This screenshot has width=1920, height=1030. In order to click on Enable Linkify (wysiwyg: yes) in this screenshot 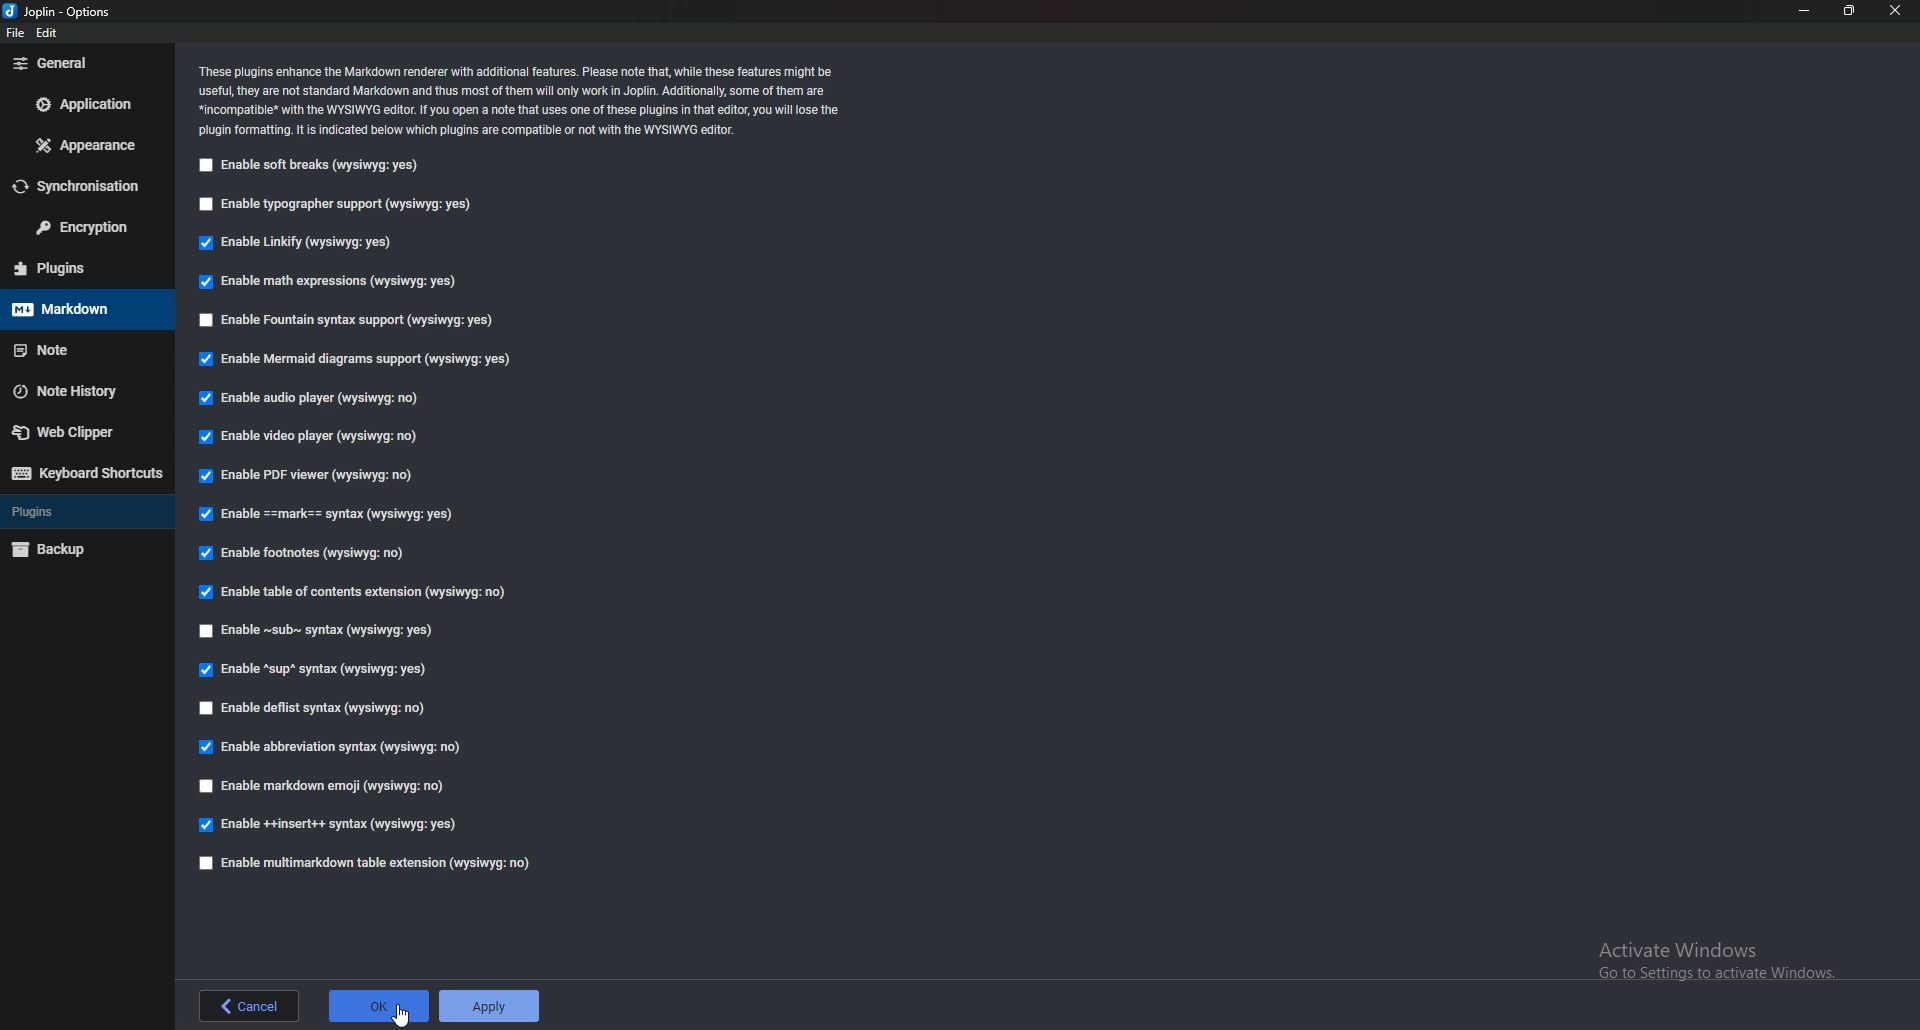, I will do `click(304, 242)`.